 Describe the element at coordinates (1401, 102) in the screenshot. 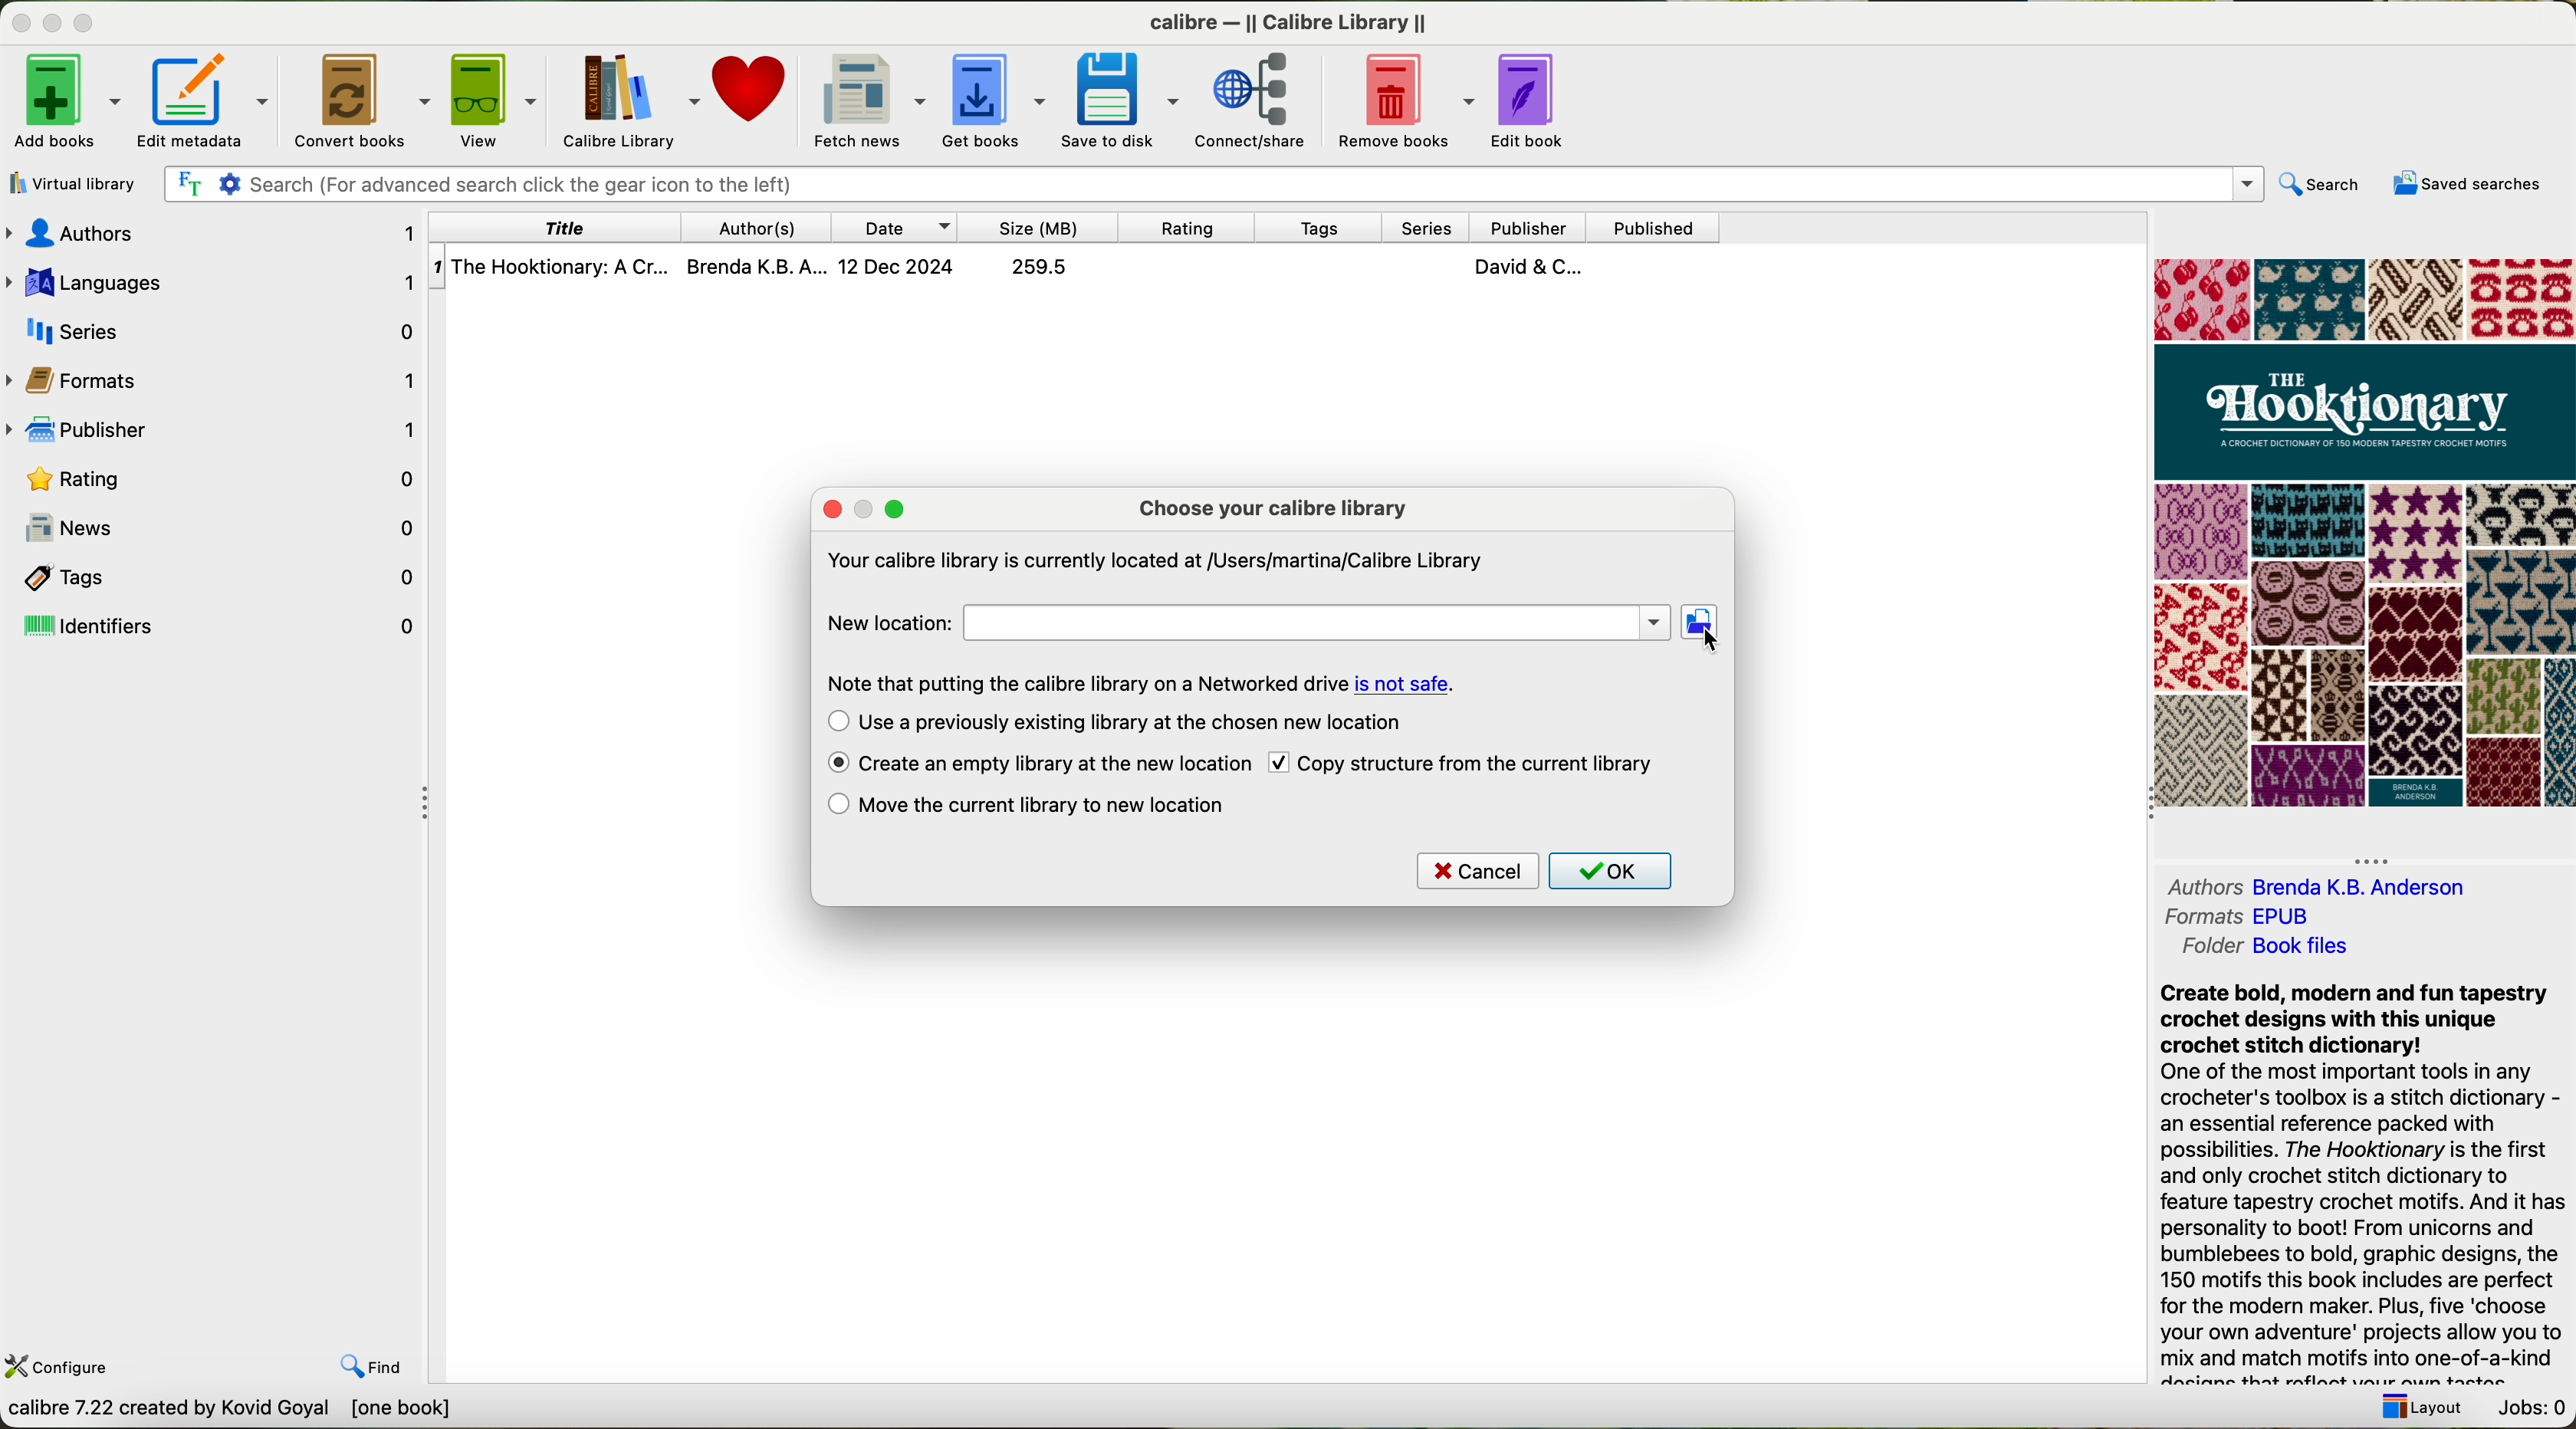

I see `remove books` at that location.